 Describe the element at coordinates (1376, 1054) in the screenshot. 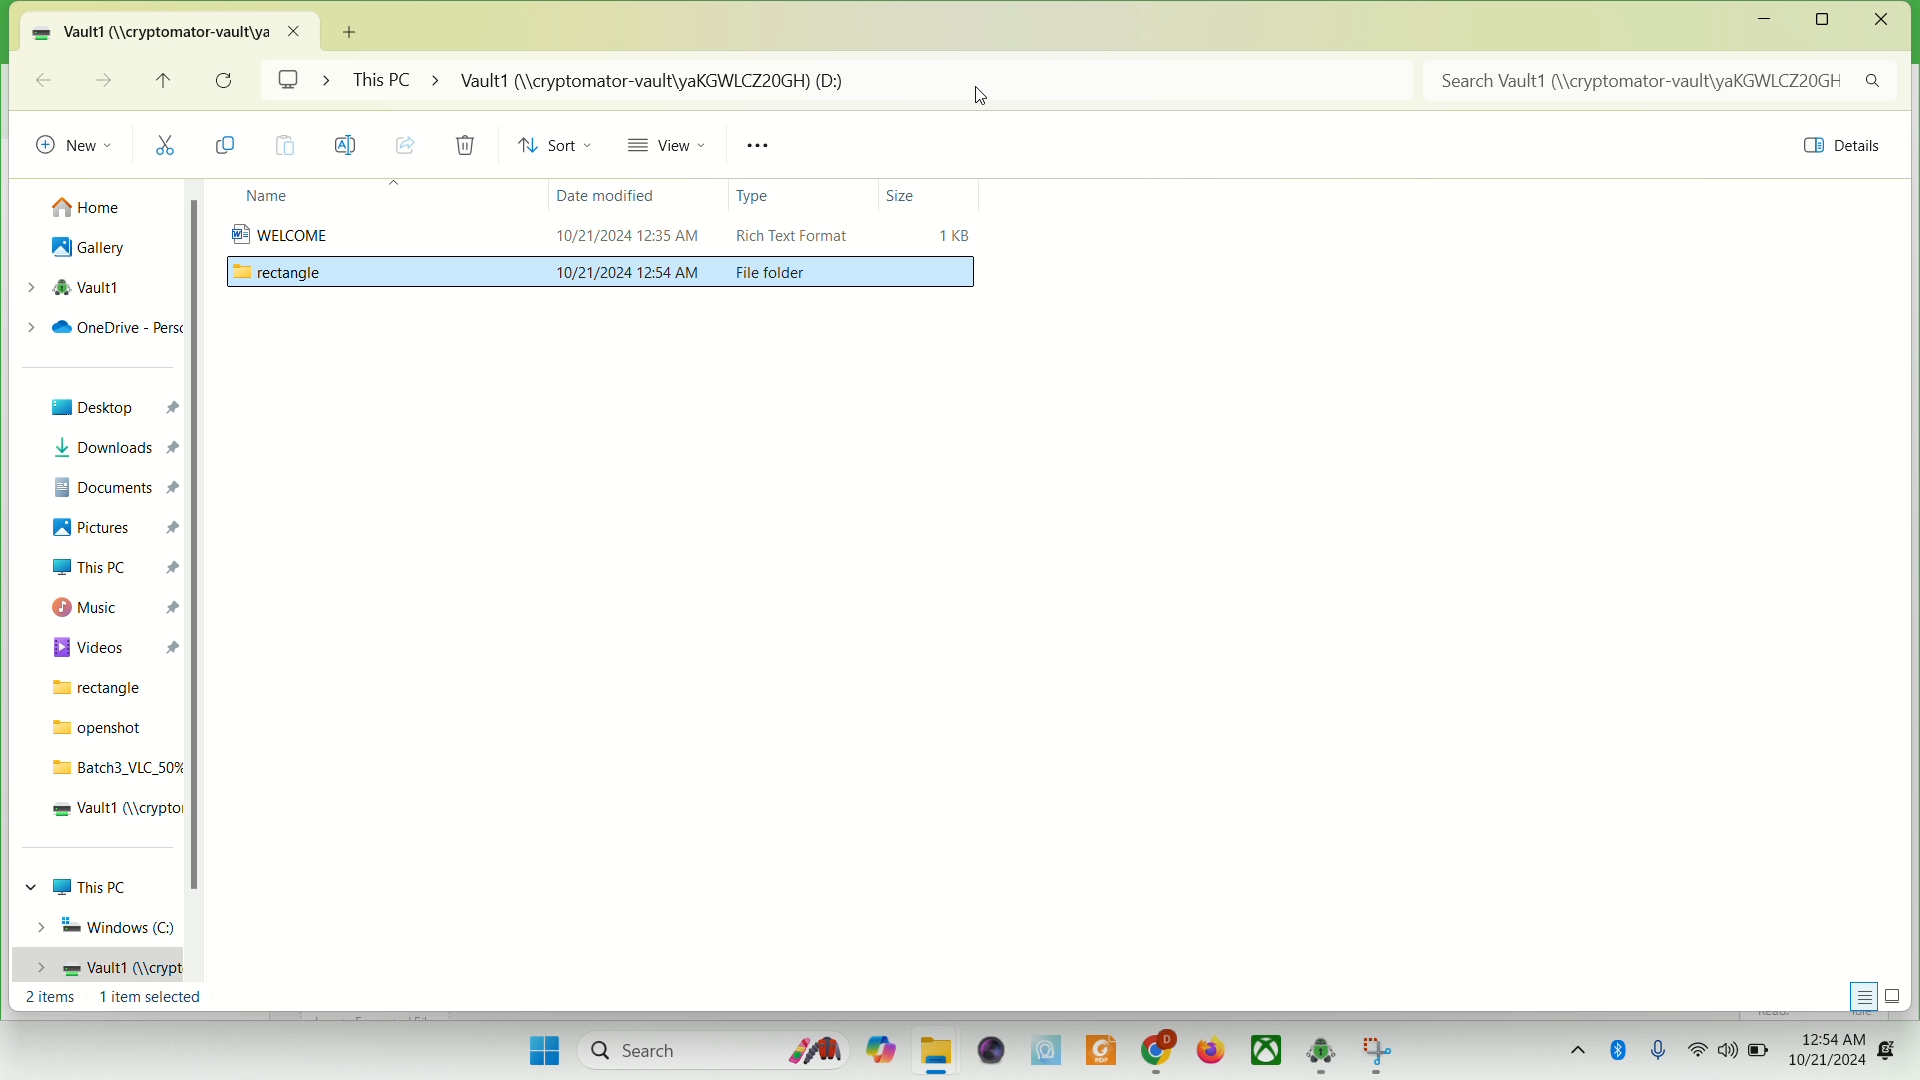

I see `app` at that location.